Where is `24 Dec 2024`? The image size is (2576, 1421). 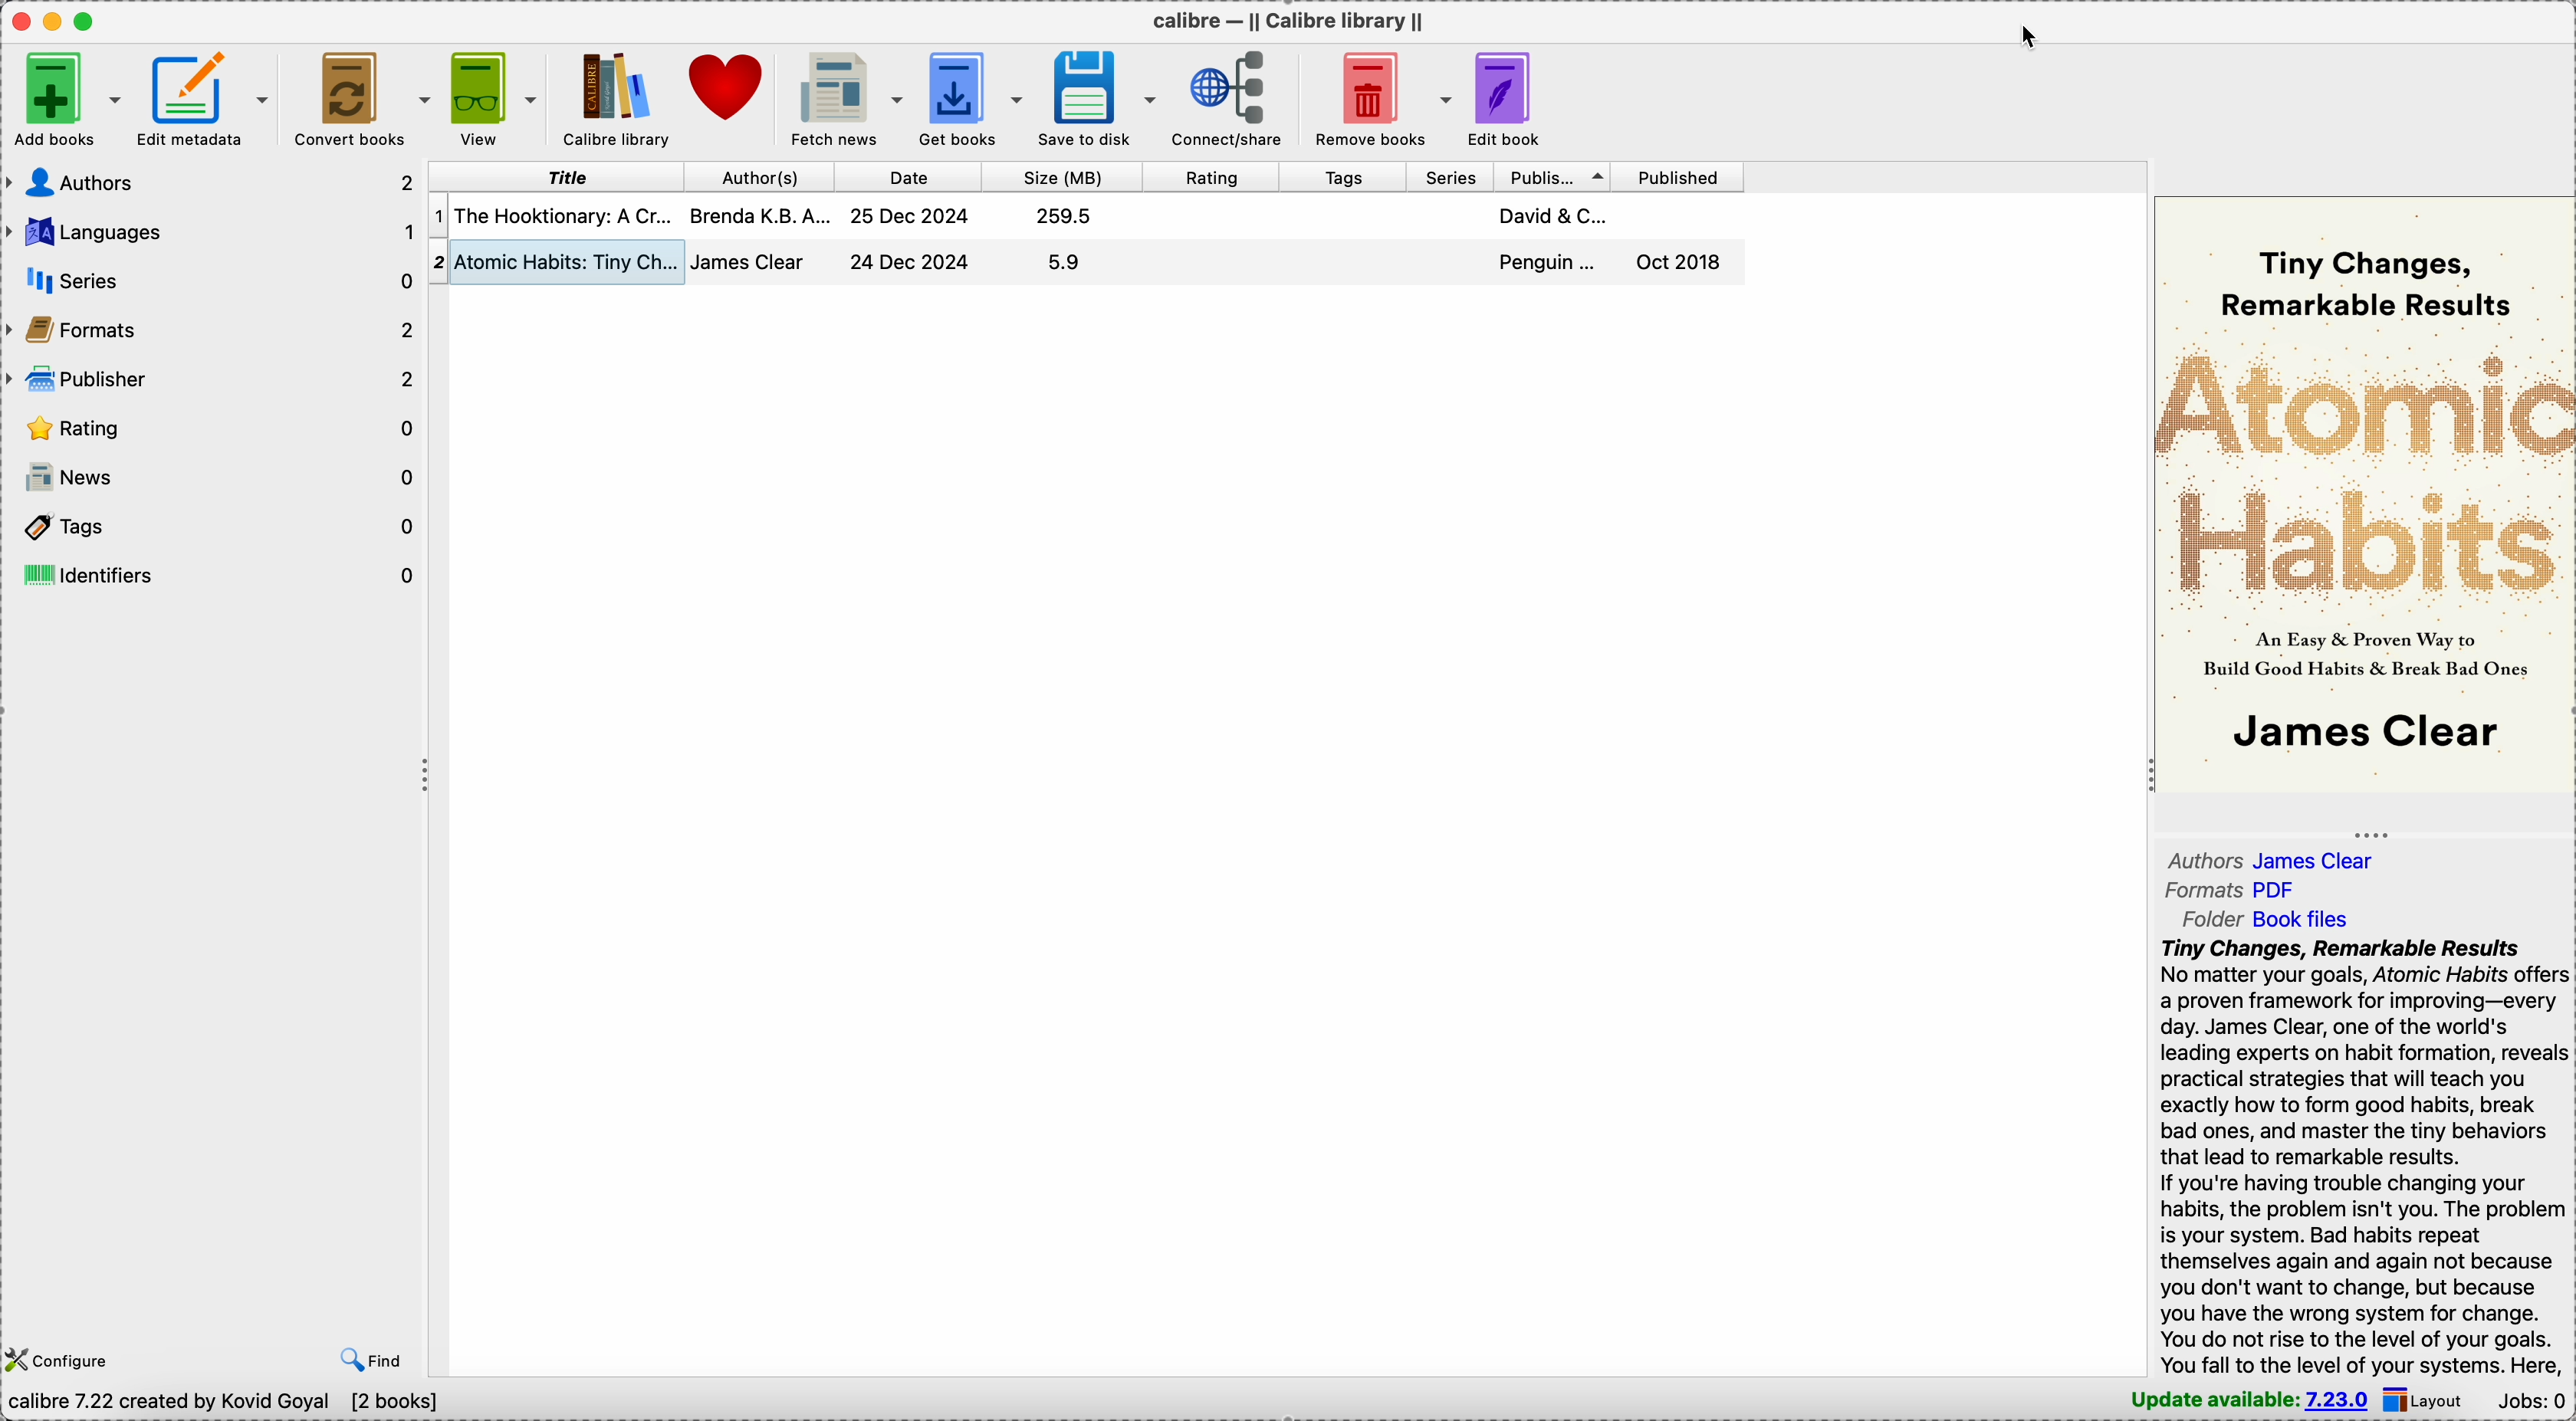 24 Dec 2024 is located at coordinates (912, 216).